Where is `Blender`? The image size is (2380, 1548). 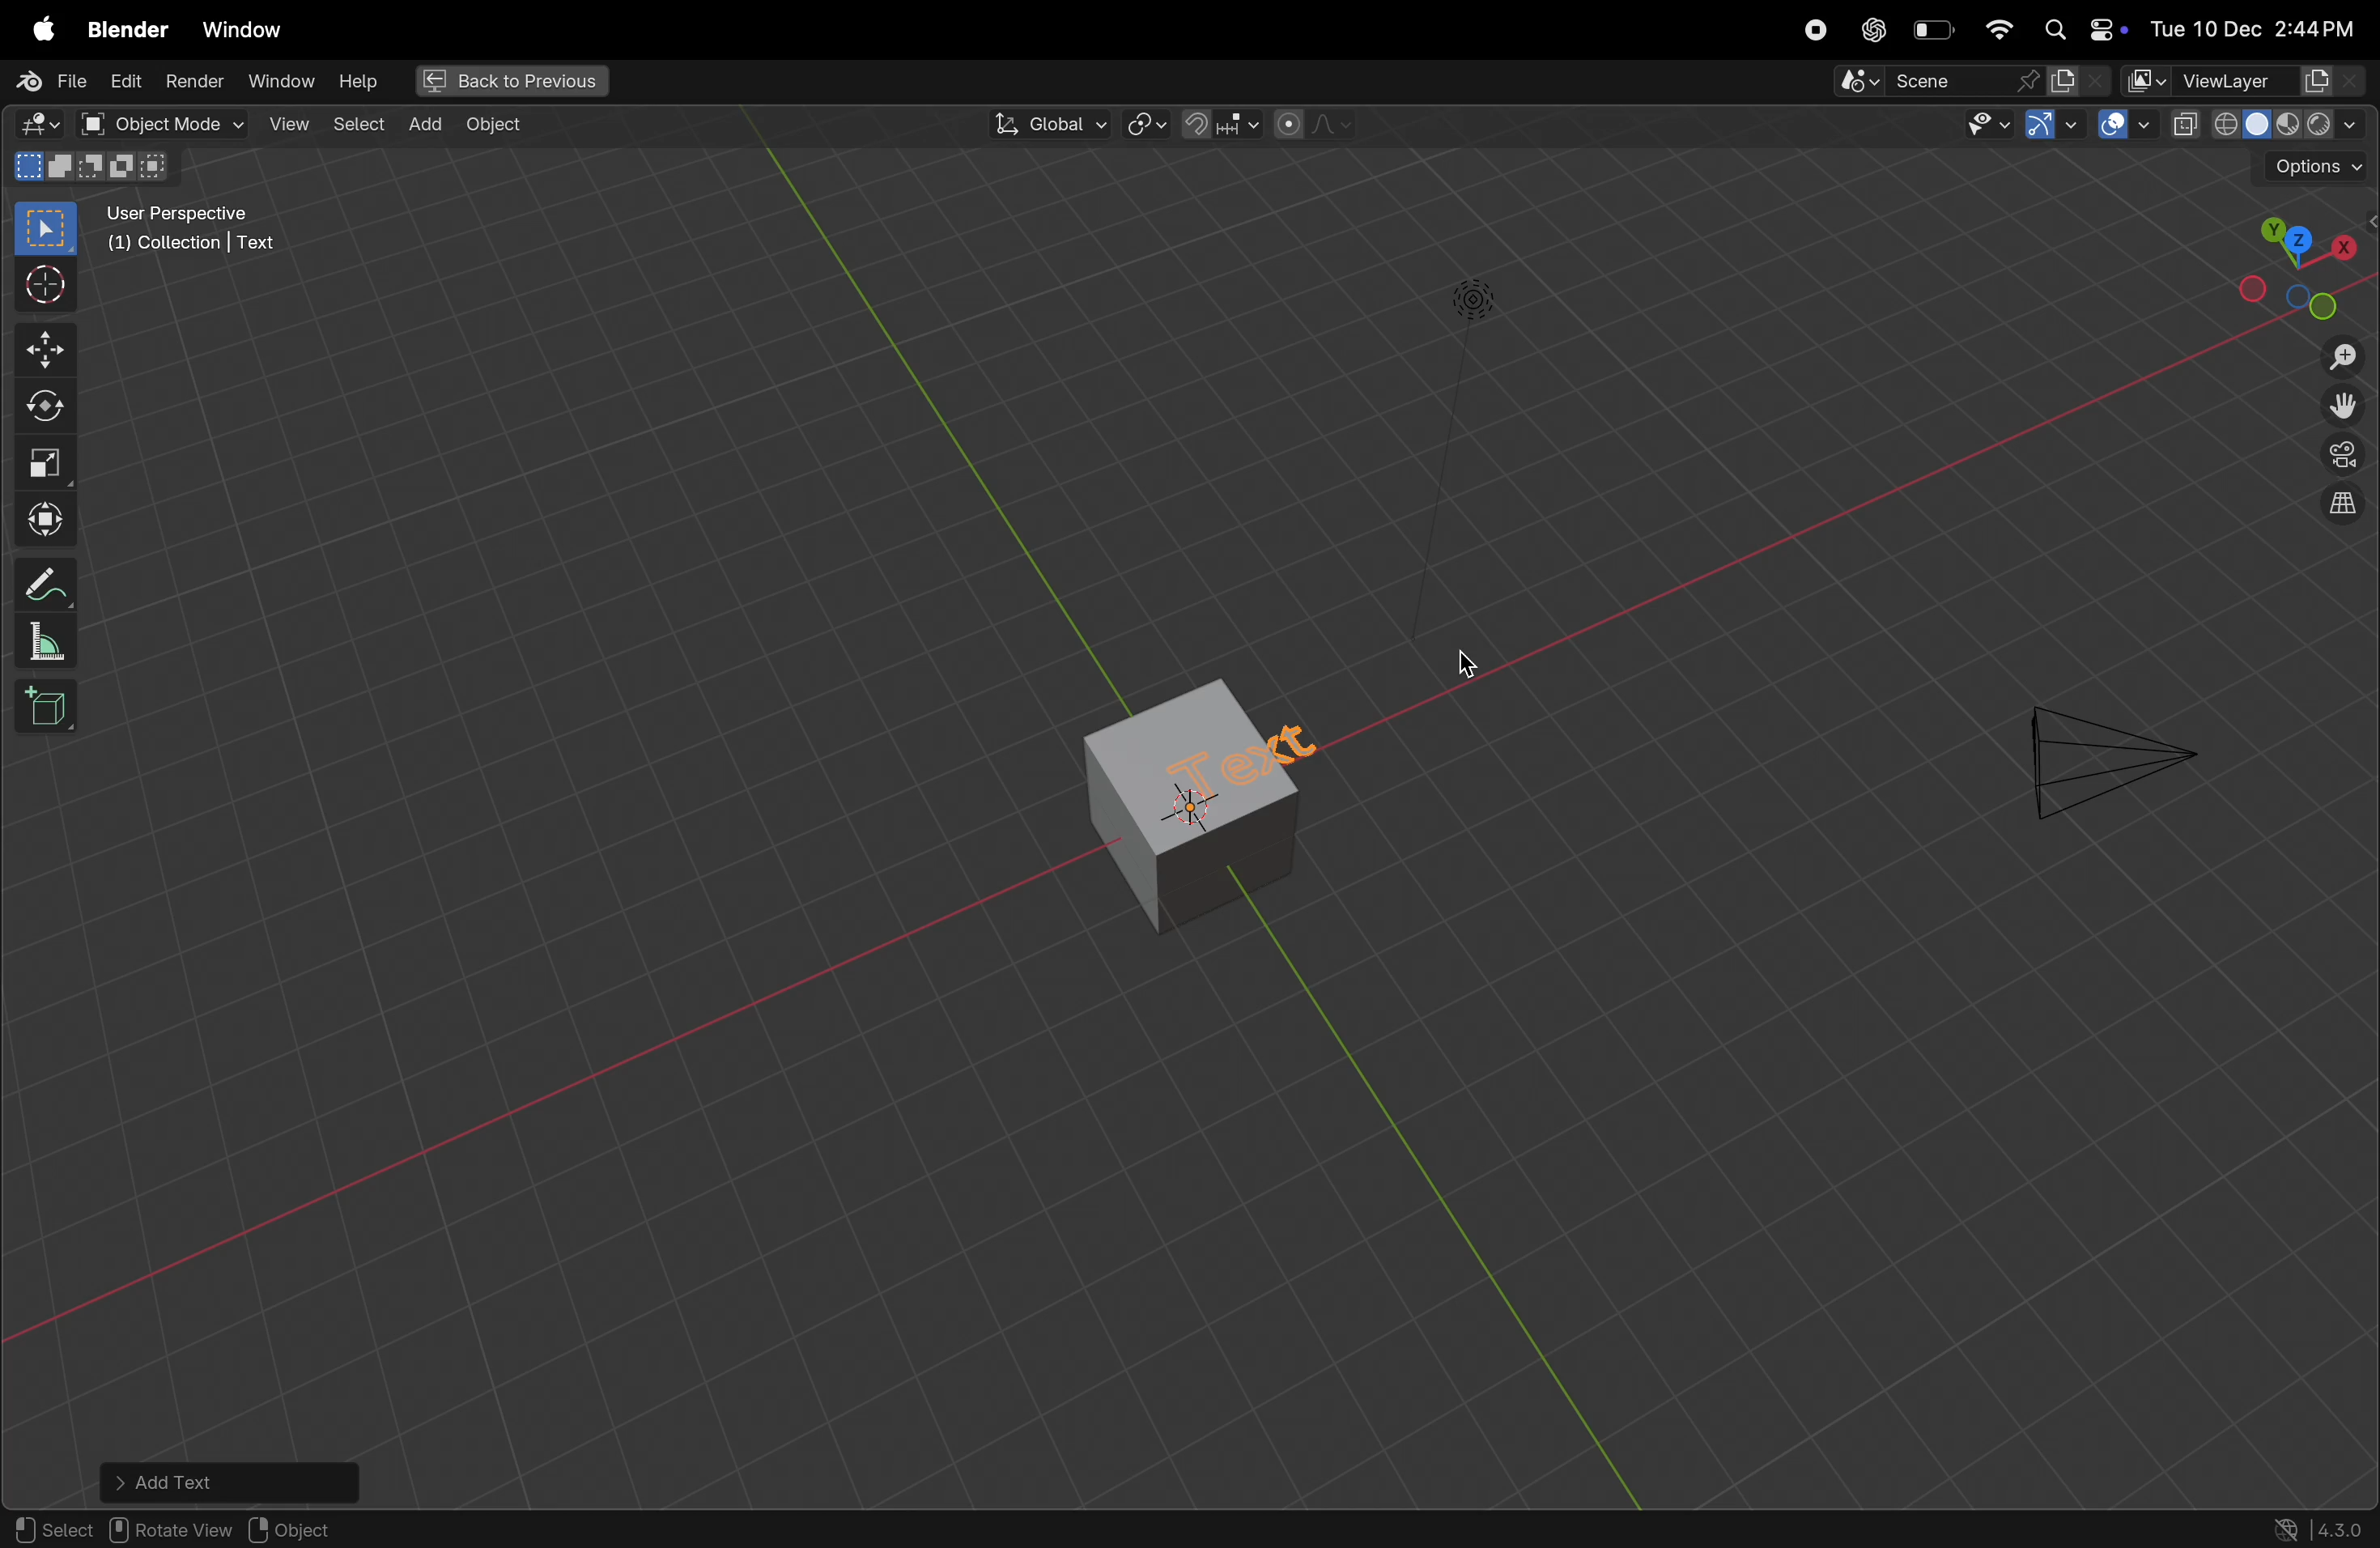
Blender is located at coordinates (125, 31).